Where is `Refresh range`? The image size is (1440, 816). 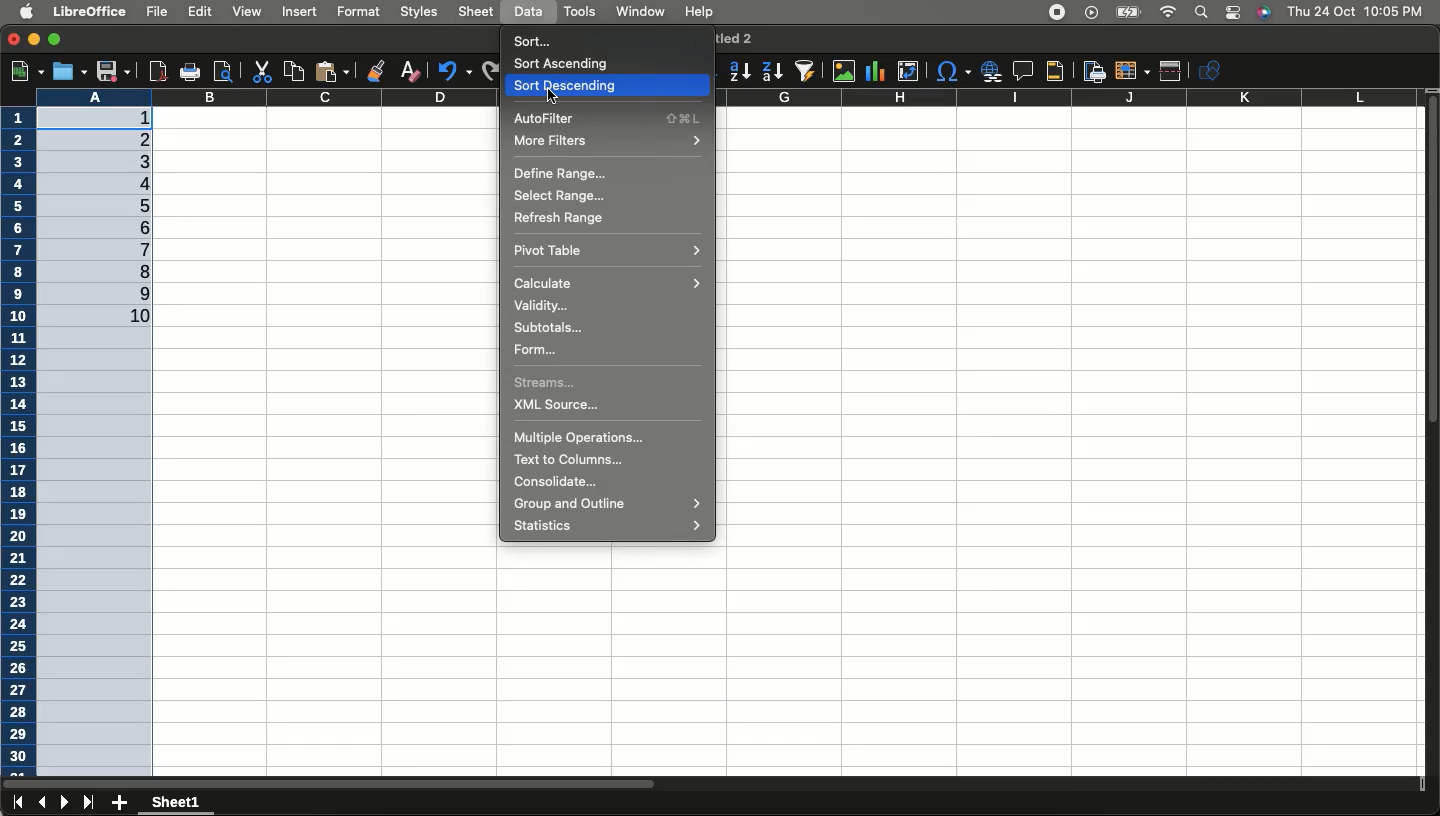 Refresh range is located at coordinates (559, 218).